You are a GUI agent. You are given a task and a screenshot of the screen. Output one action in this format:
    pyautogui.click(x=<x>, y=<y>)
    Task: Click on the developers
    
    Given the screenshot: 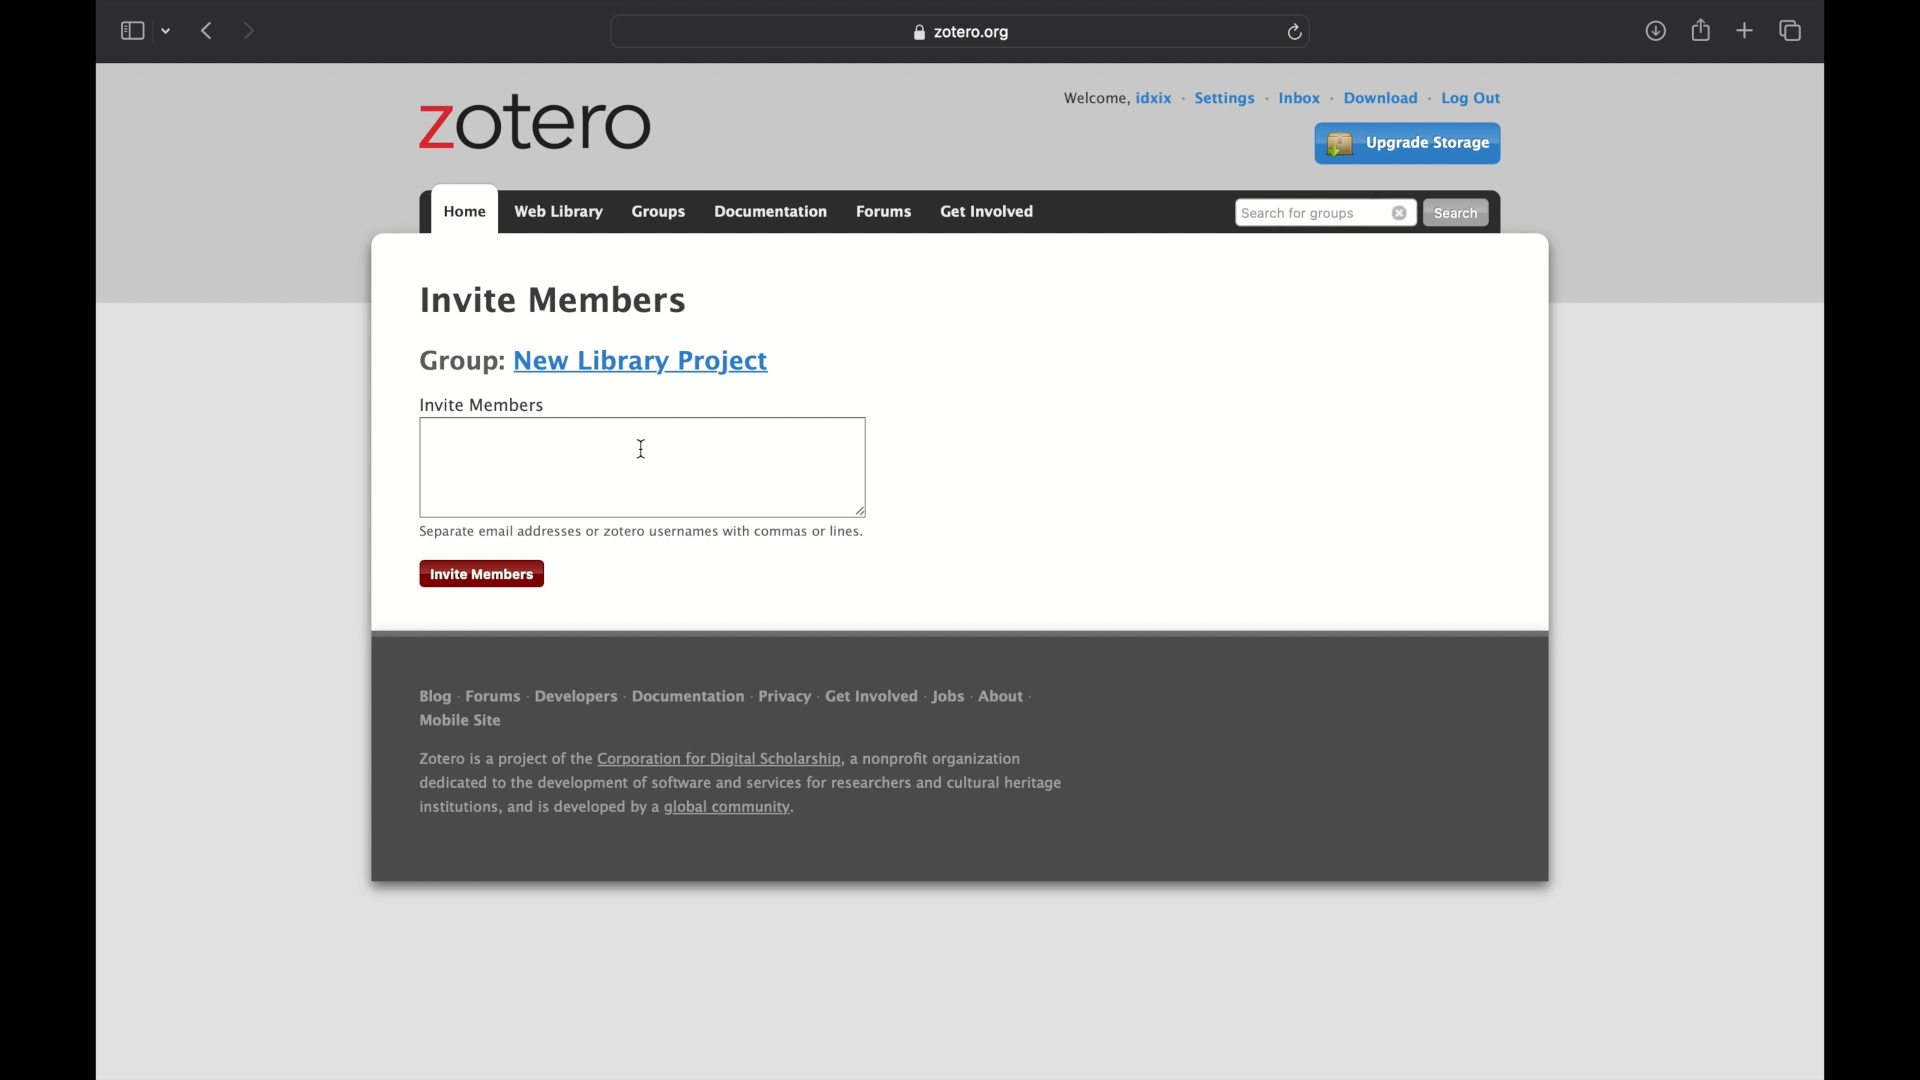 What is the action you would take?
    pyautogui.click(x=579, y=694)
    